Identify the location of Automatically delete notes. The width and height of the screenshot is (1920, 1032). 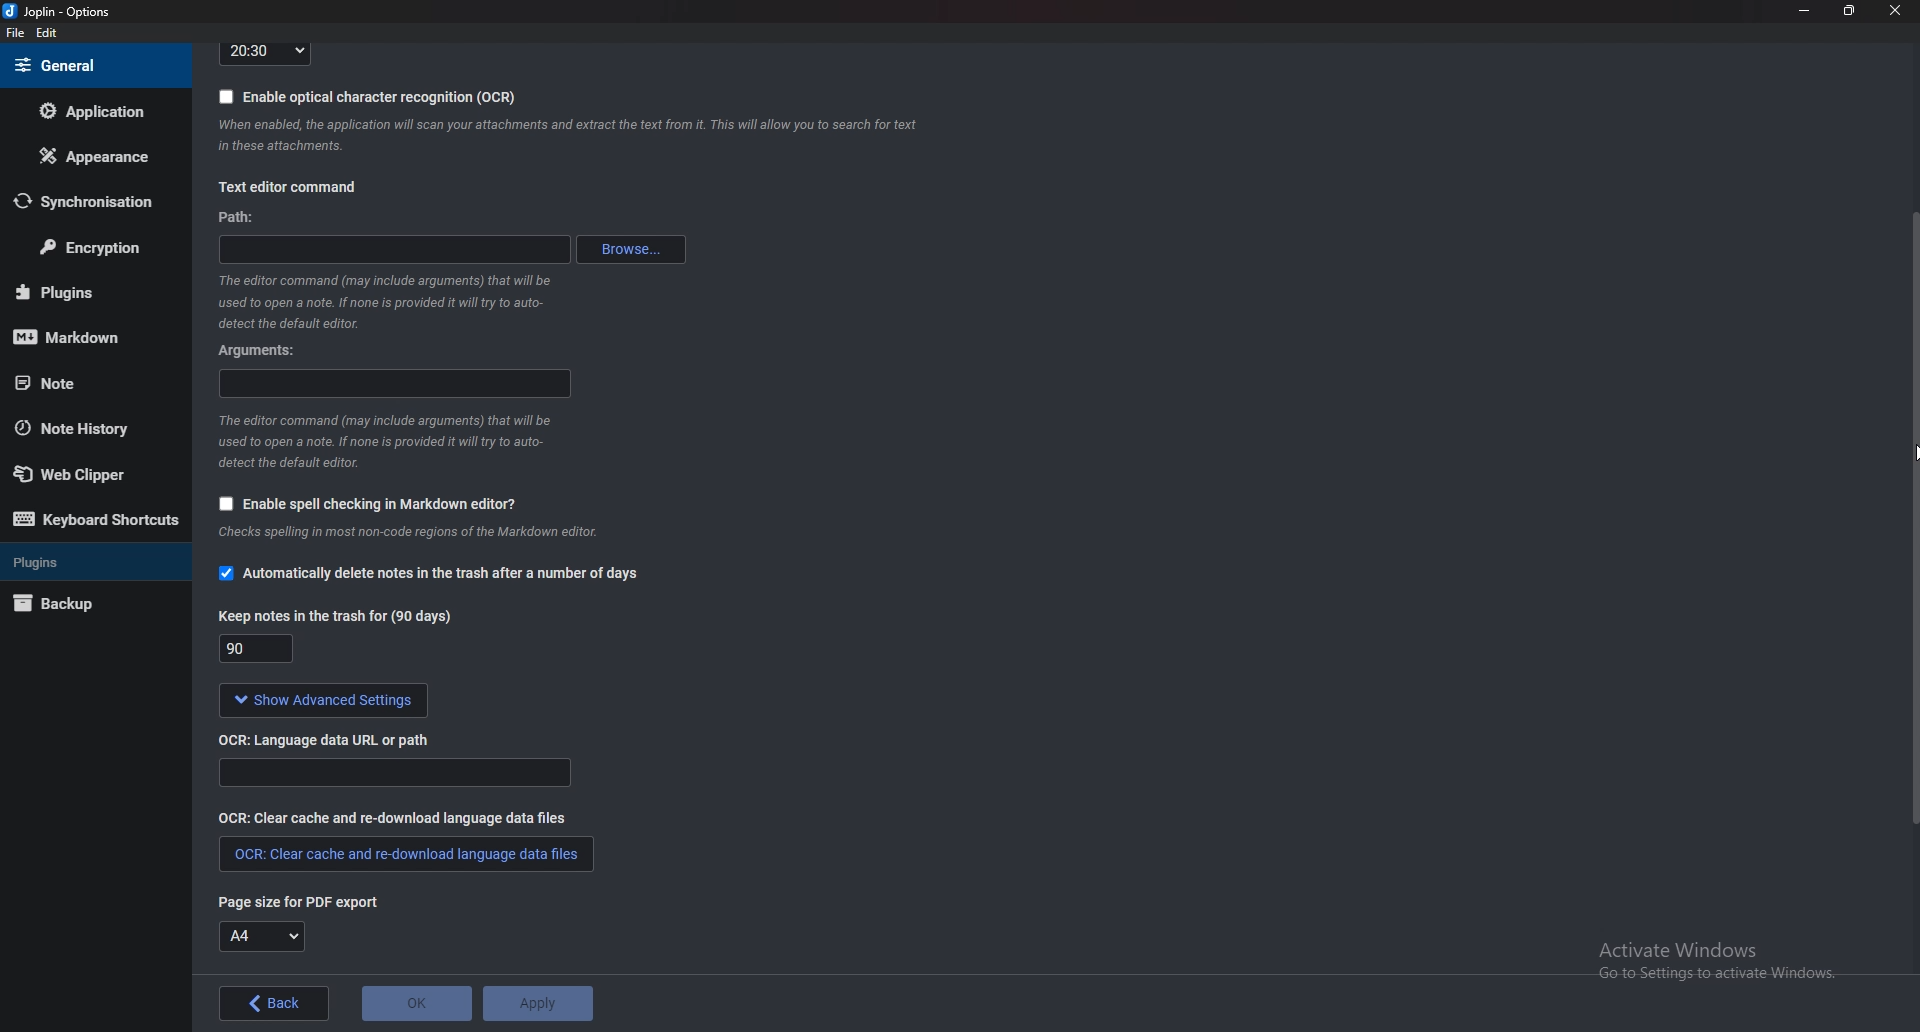
(428, 576).